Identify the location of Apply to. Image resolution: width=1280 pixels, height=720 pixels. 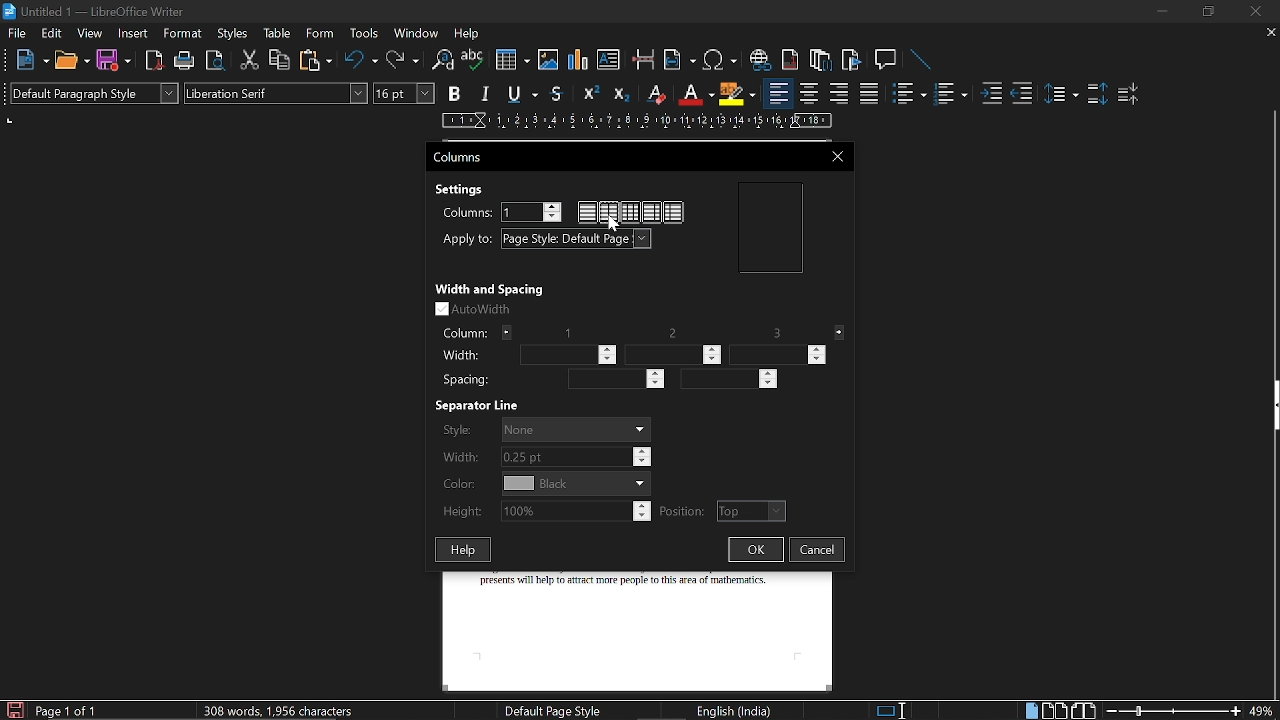
(577, 238).